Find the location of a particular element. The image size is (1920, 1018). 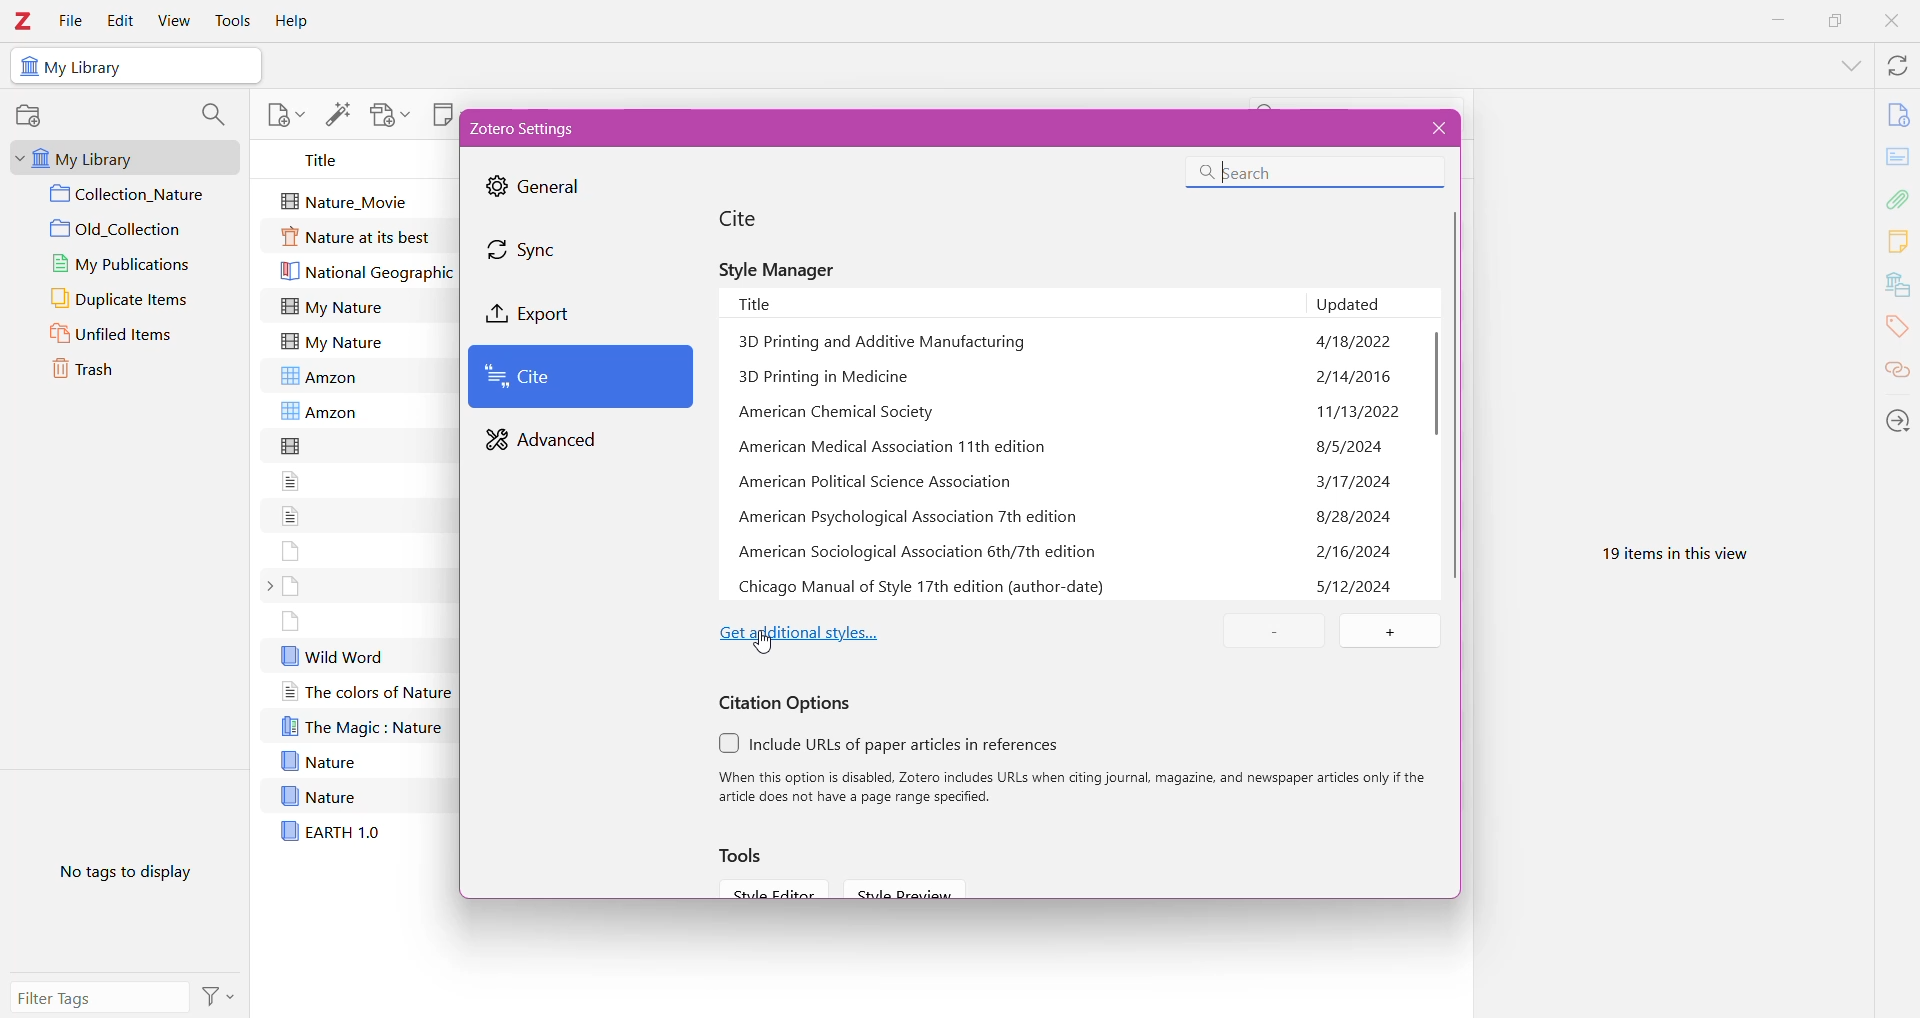

When this option is disabled, Zotero includes URLs when citing journal, magazine, and newspaper articles only if the article does not have a page range specified. is located at coordinates (1076, 788).